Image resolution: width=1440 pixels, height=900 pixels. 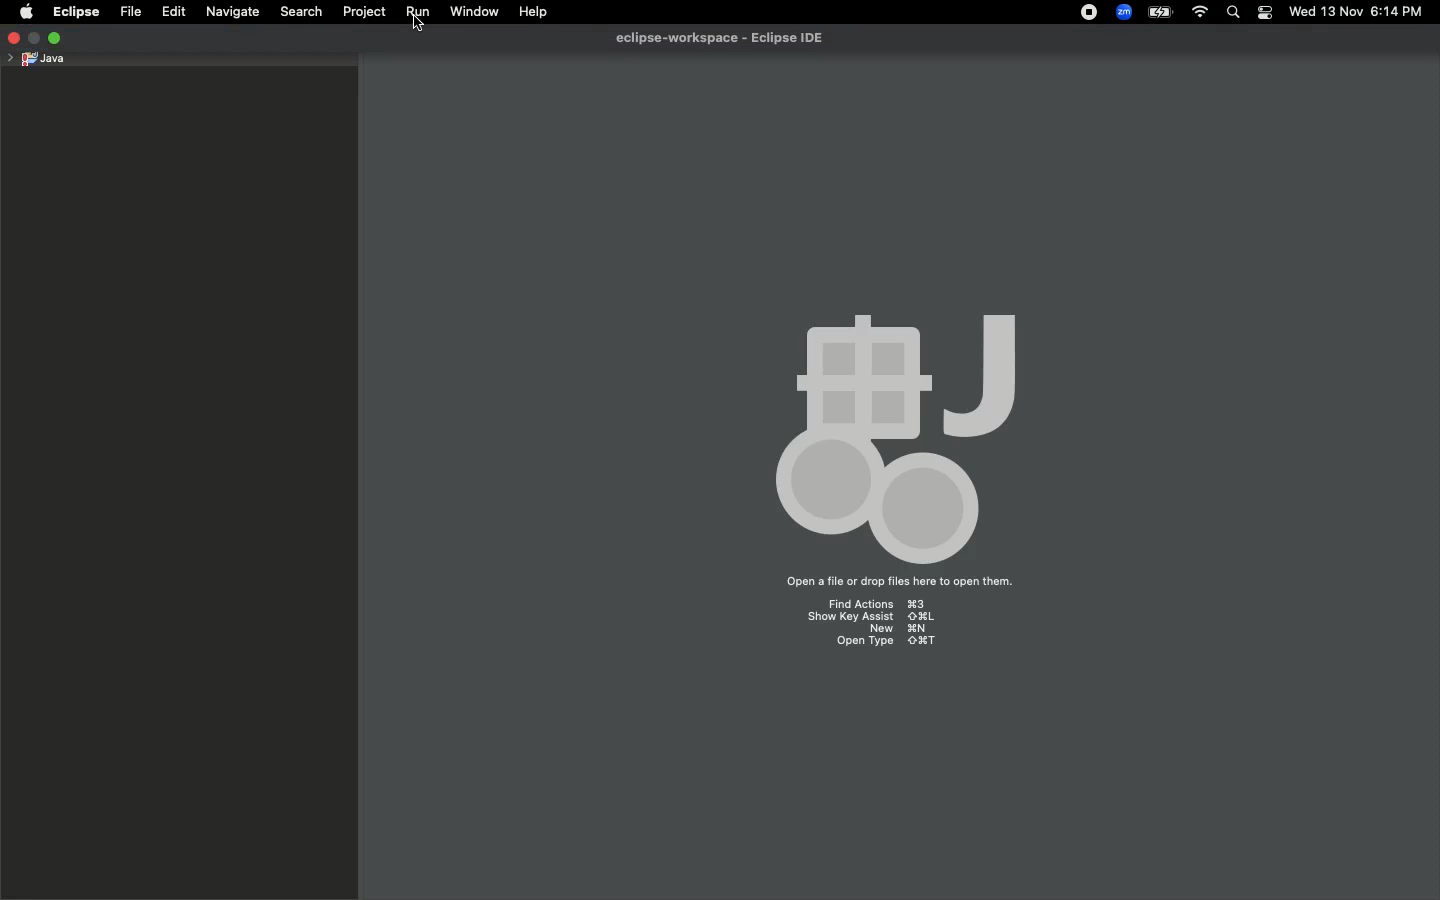 What do you see at coordinates (1088, 12) in the screenshot?
I see `Recording` at bounding box center [1088, 12].